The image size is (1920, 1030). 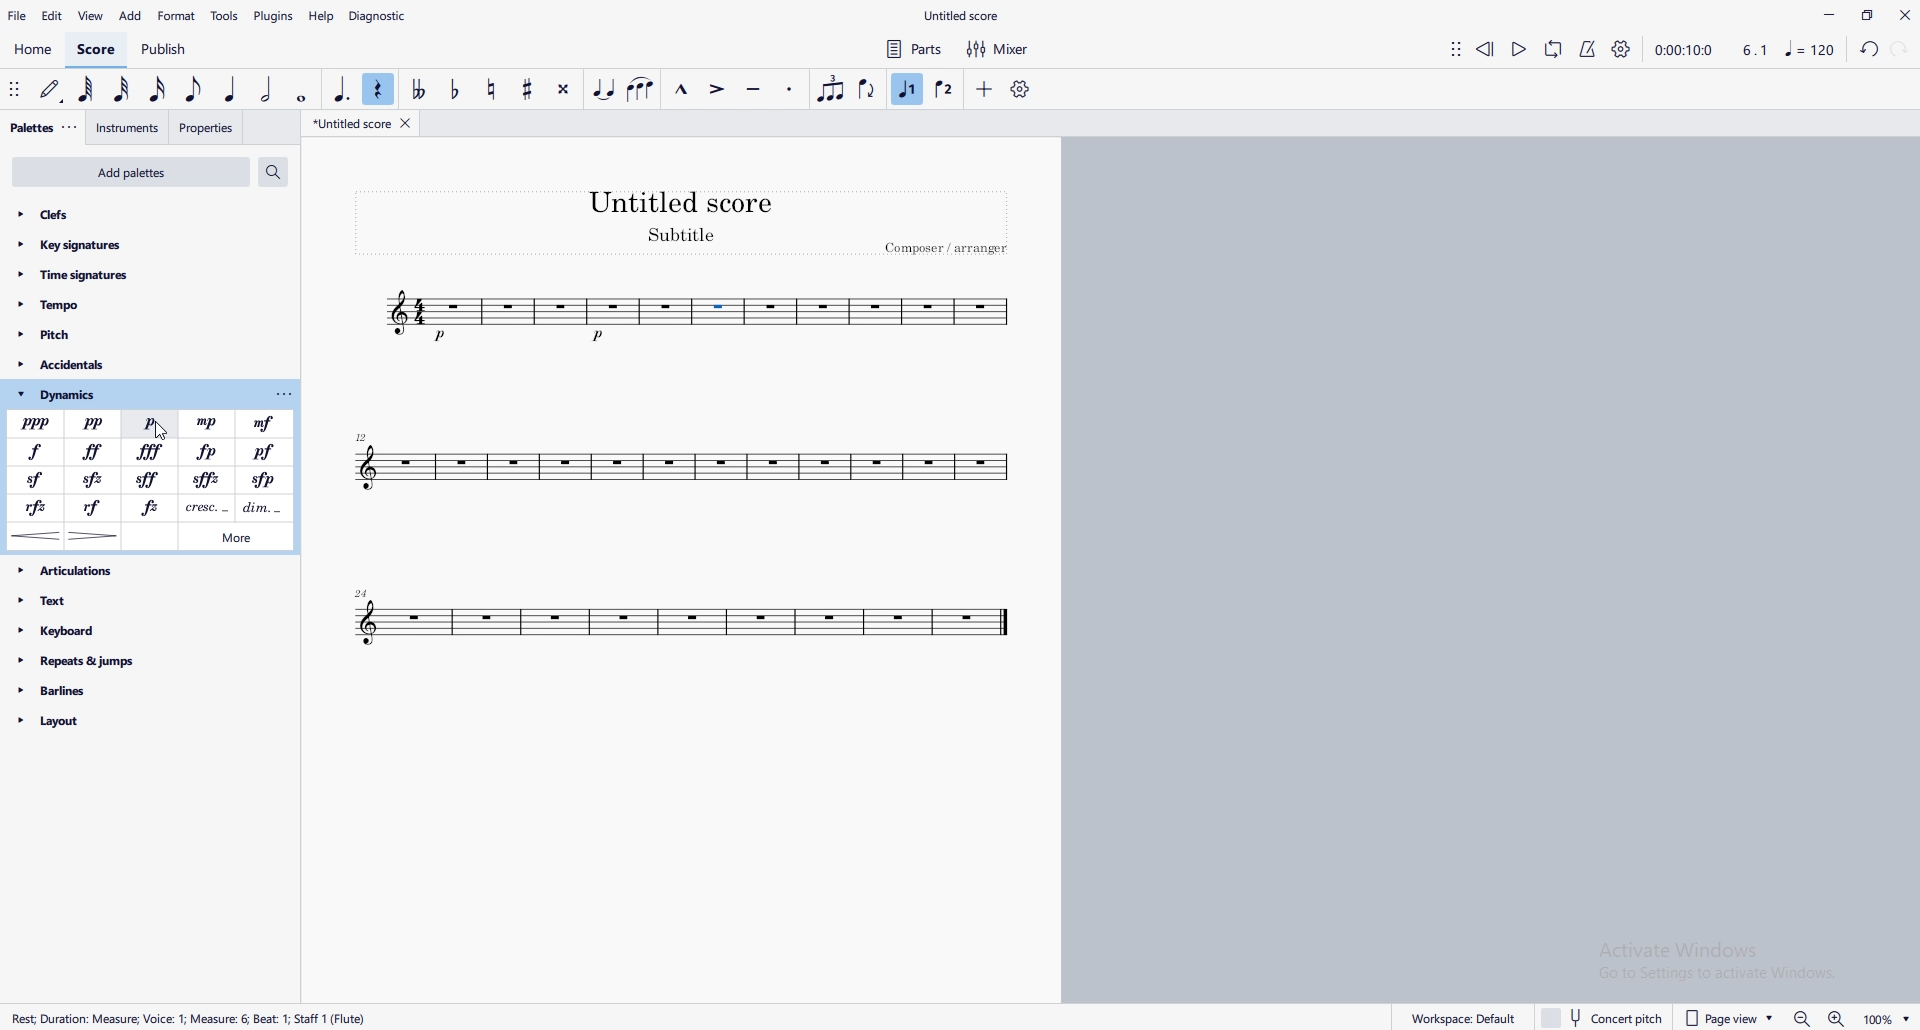 What do you see at coordinates (150, 423) in the screenshot?
I see `piano` at bounding box center [150, 423].